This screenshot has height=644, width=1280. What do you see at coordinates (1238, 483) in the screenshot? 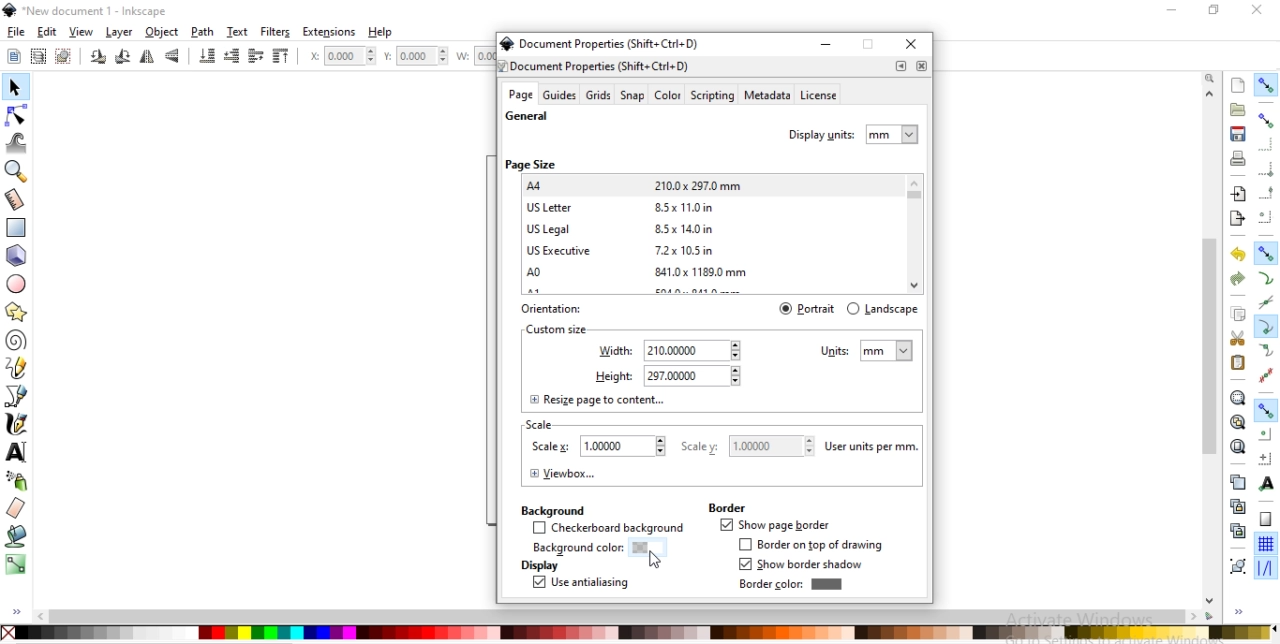
I see `create a duplicate` at bounding box center [1238, 483].